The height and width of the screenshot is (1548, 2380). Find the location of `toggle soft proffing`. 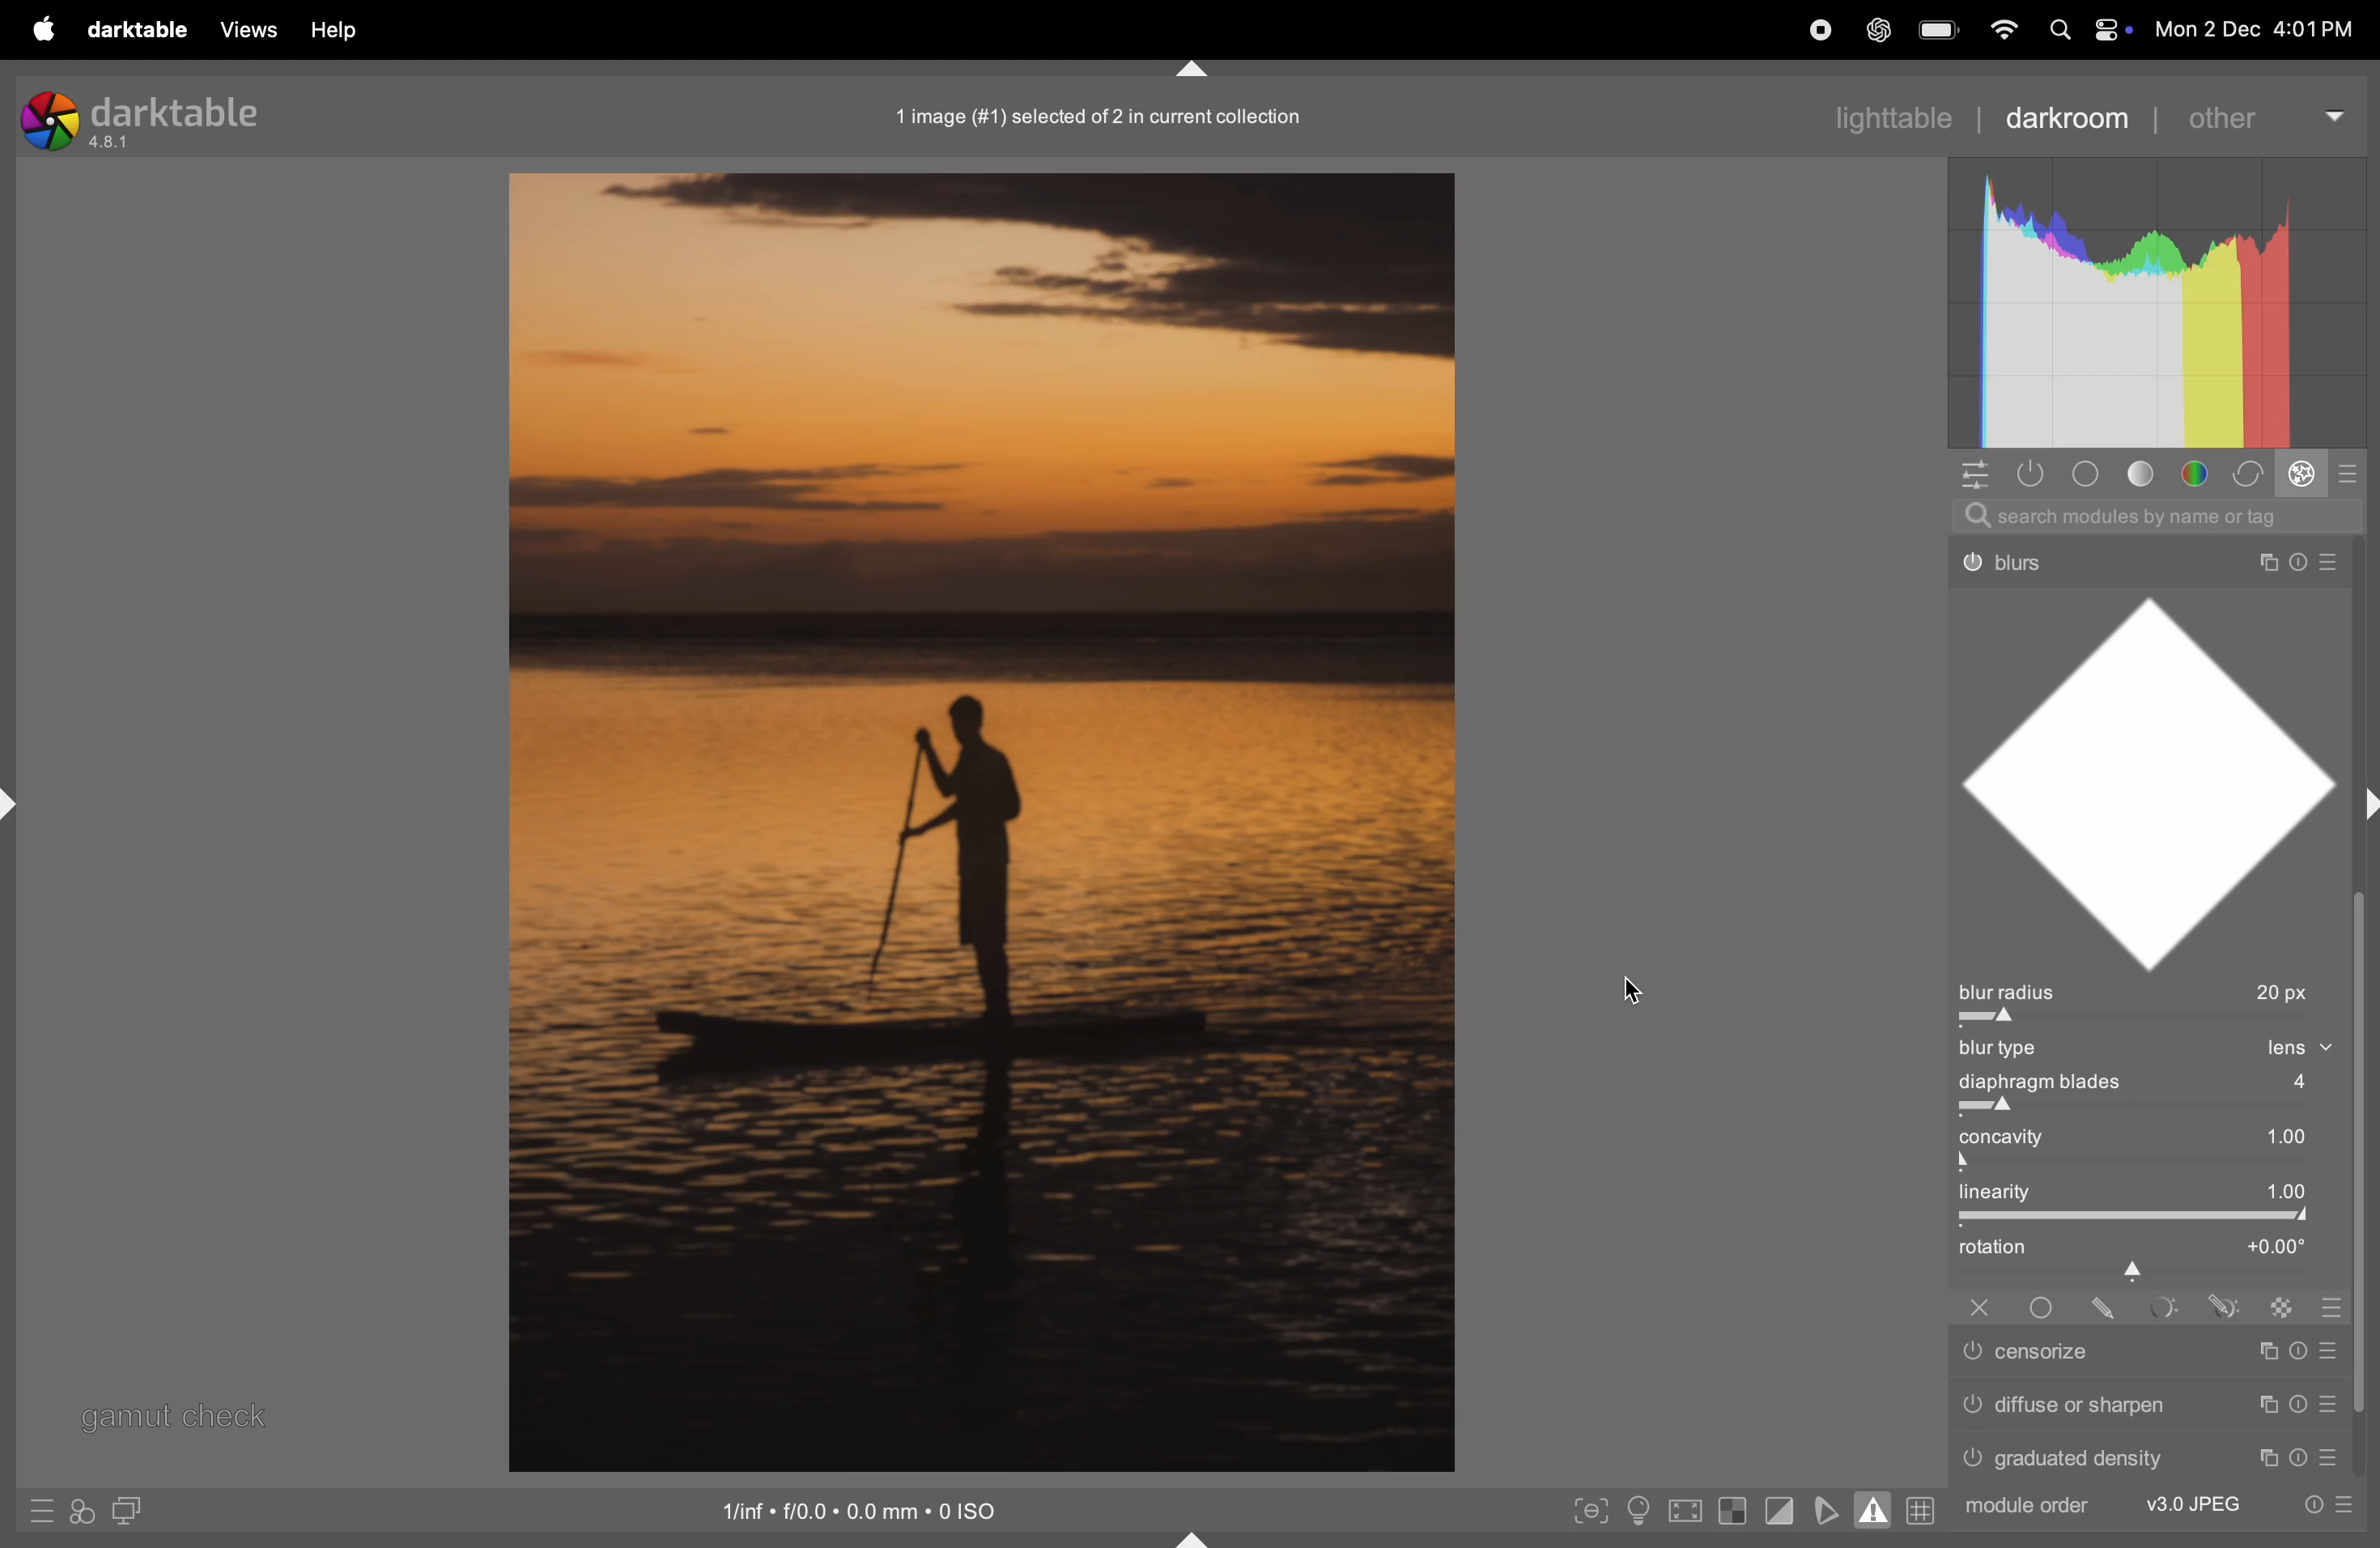

toggle soft proffing is located at coordinates (1824, 1509).